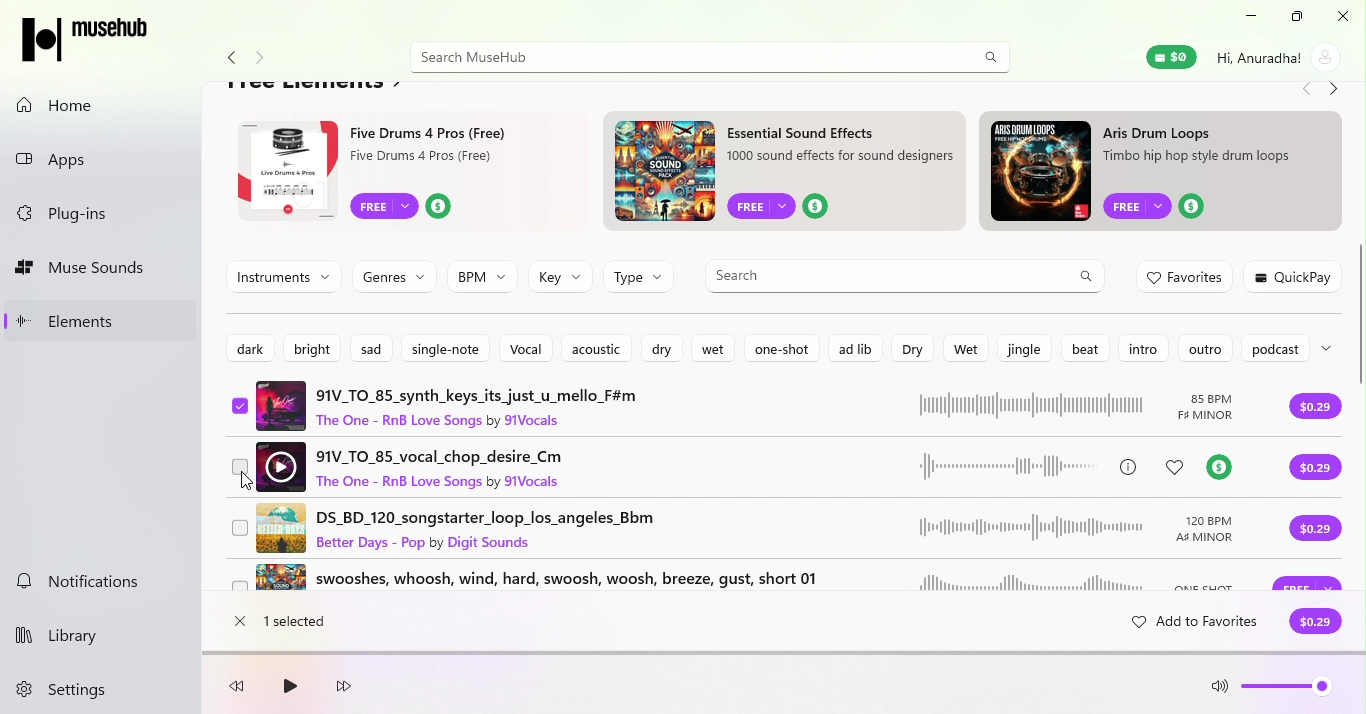  Describe the element at coordinates (306, 346) in the screenshot. I see `Bright` at that location.